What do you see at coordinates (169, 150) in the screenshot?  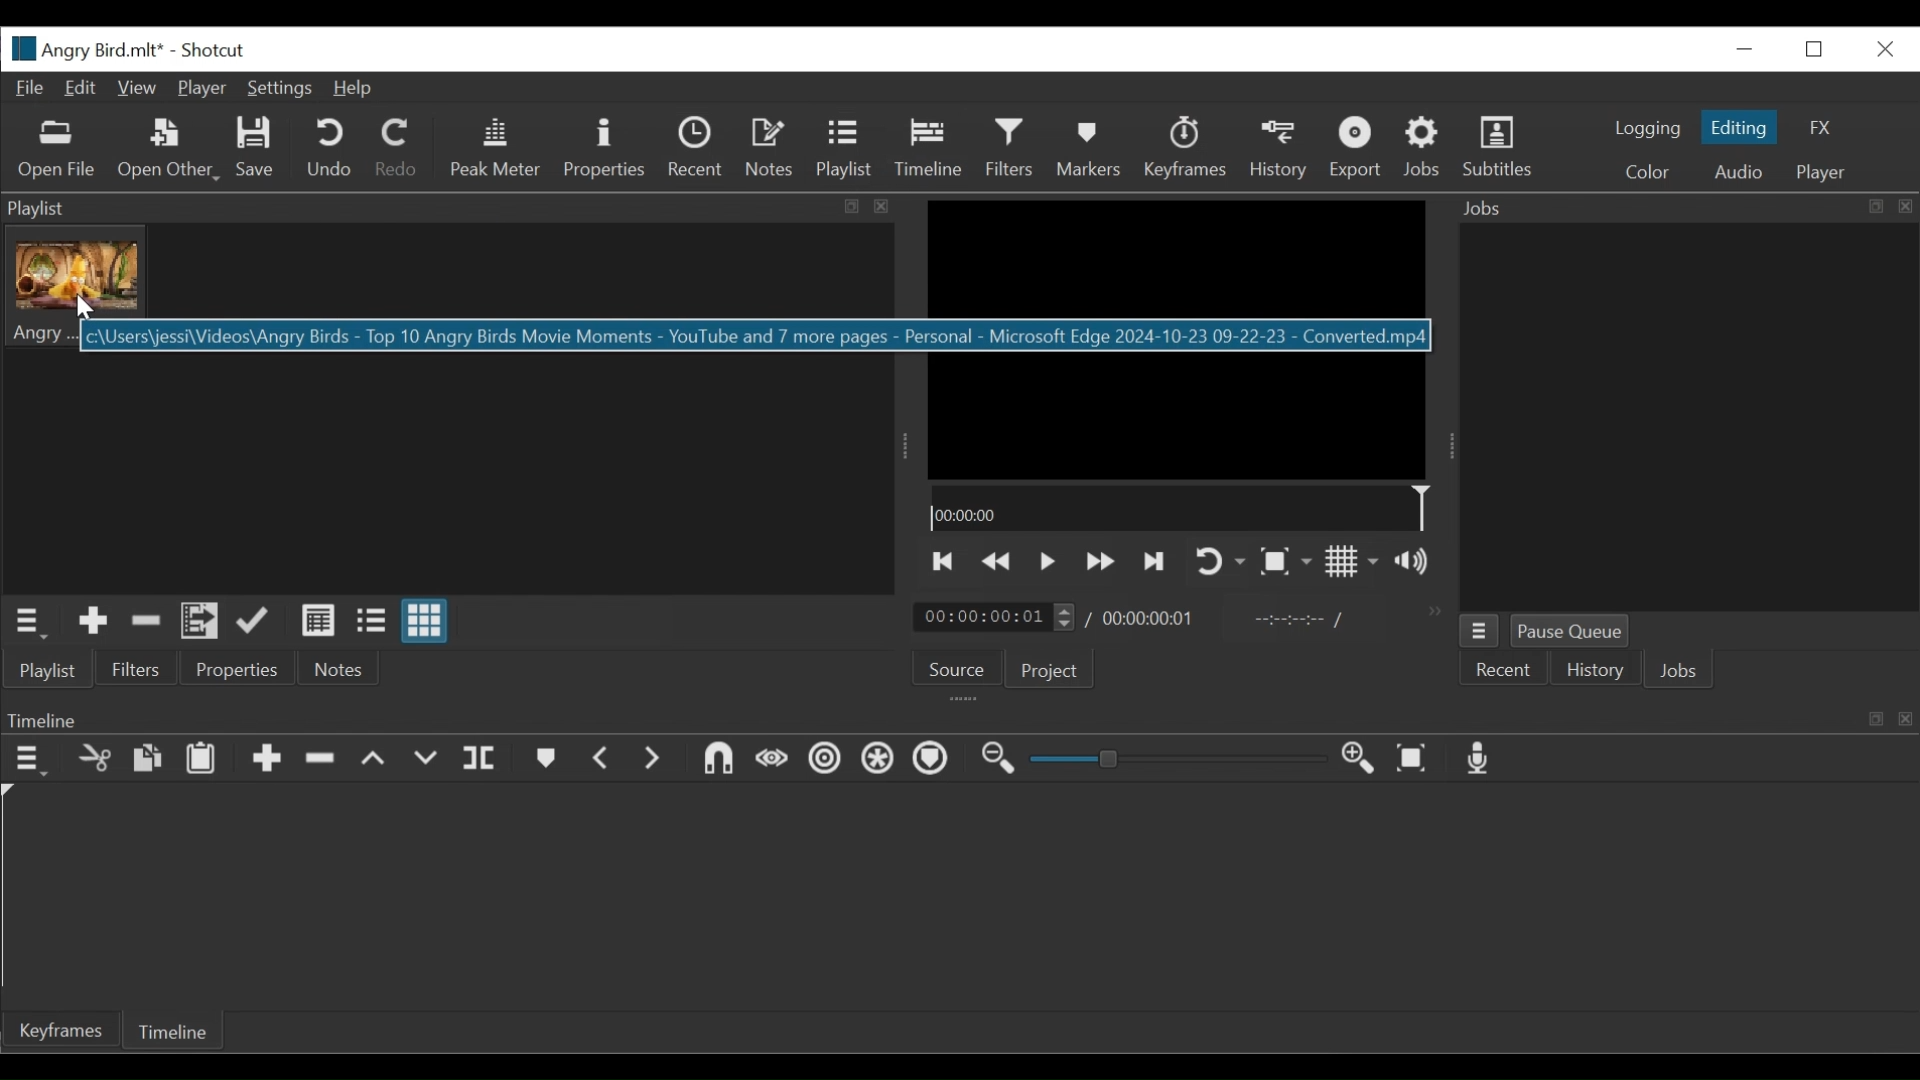 I see `Open Other` at bounding box center [169, 150].